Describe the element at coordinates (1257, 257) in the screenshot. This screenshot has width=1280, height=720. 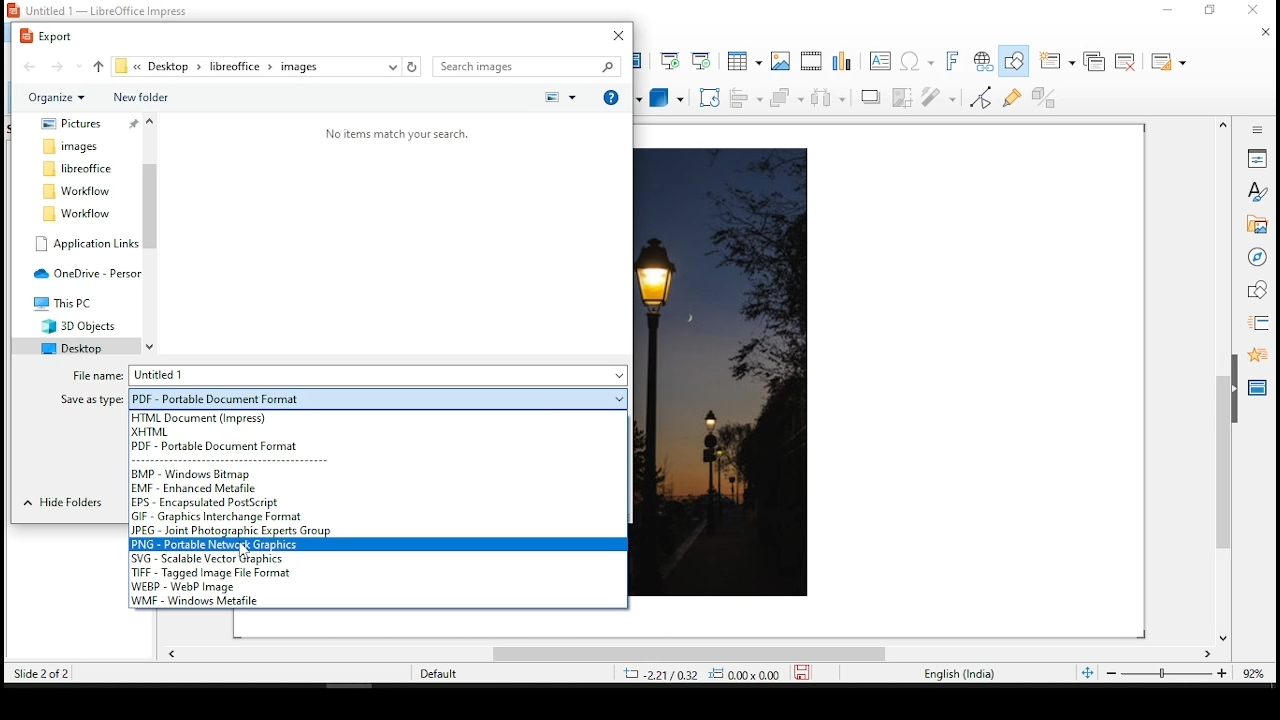
I see `navigator` at that location.